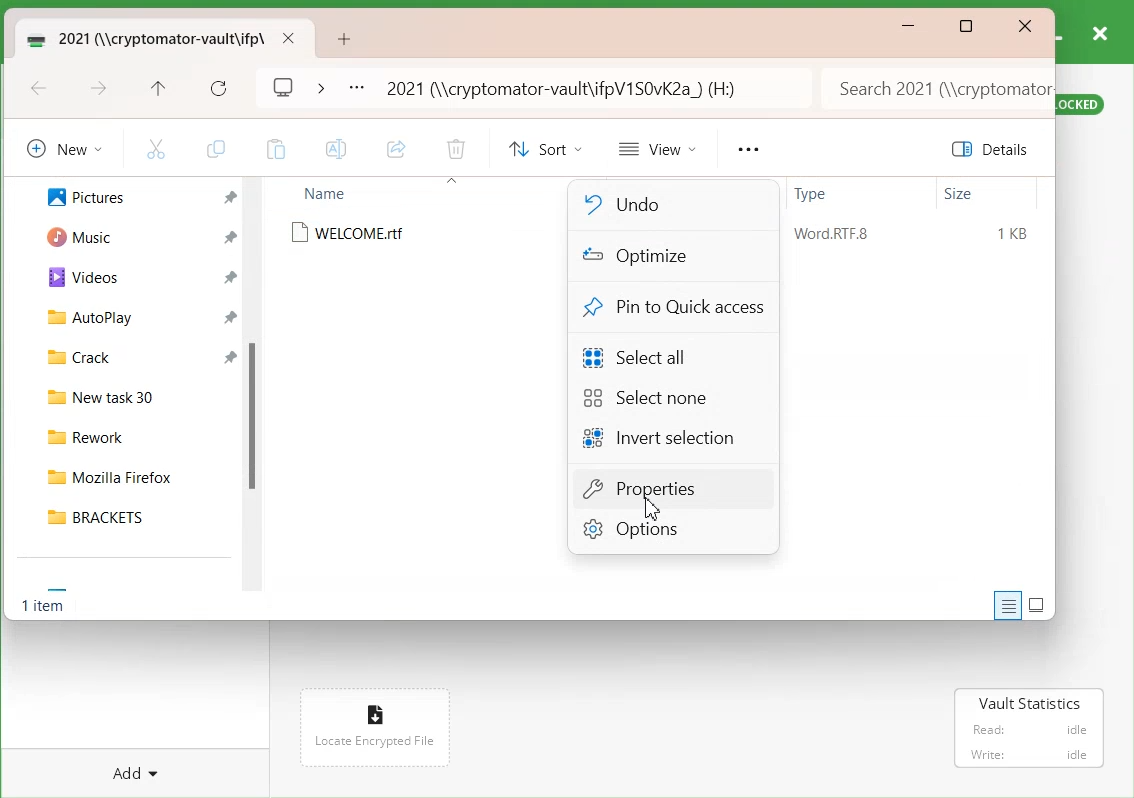  Describe the element at coordinates (1008, 605) in the screenshot. I see `Display information about each item to the window` at that location.